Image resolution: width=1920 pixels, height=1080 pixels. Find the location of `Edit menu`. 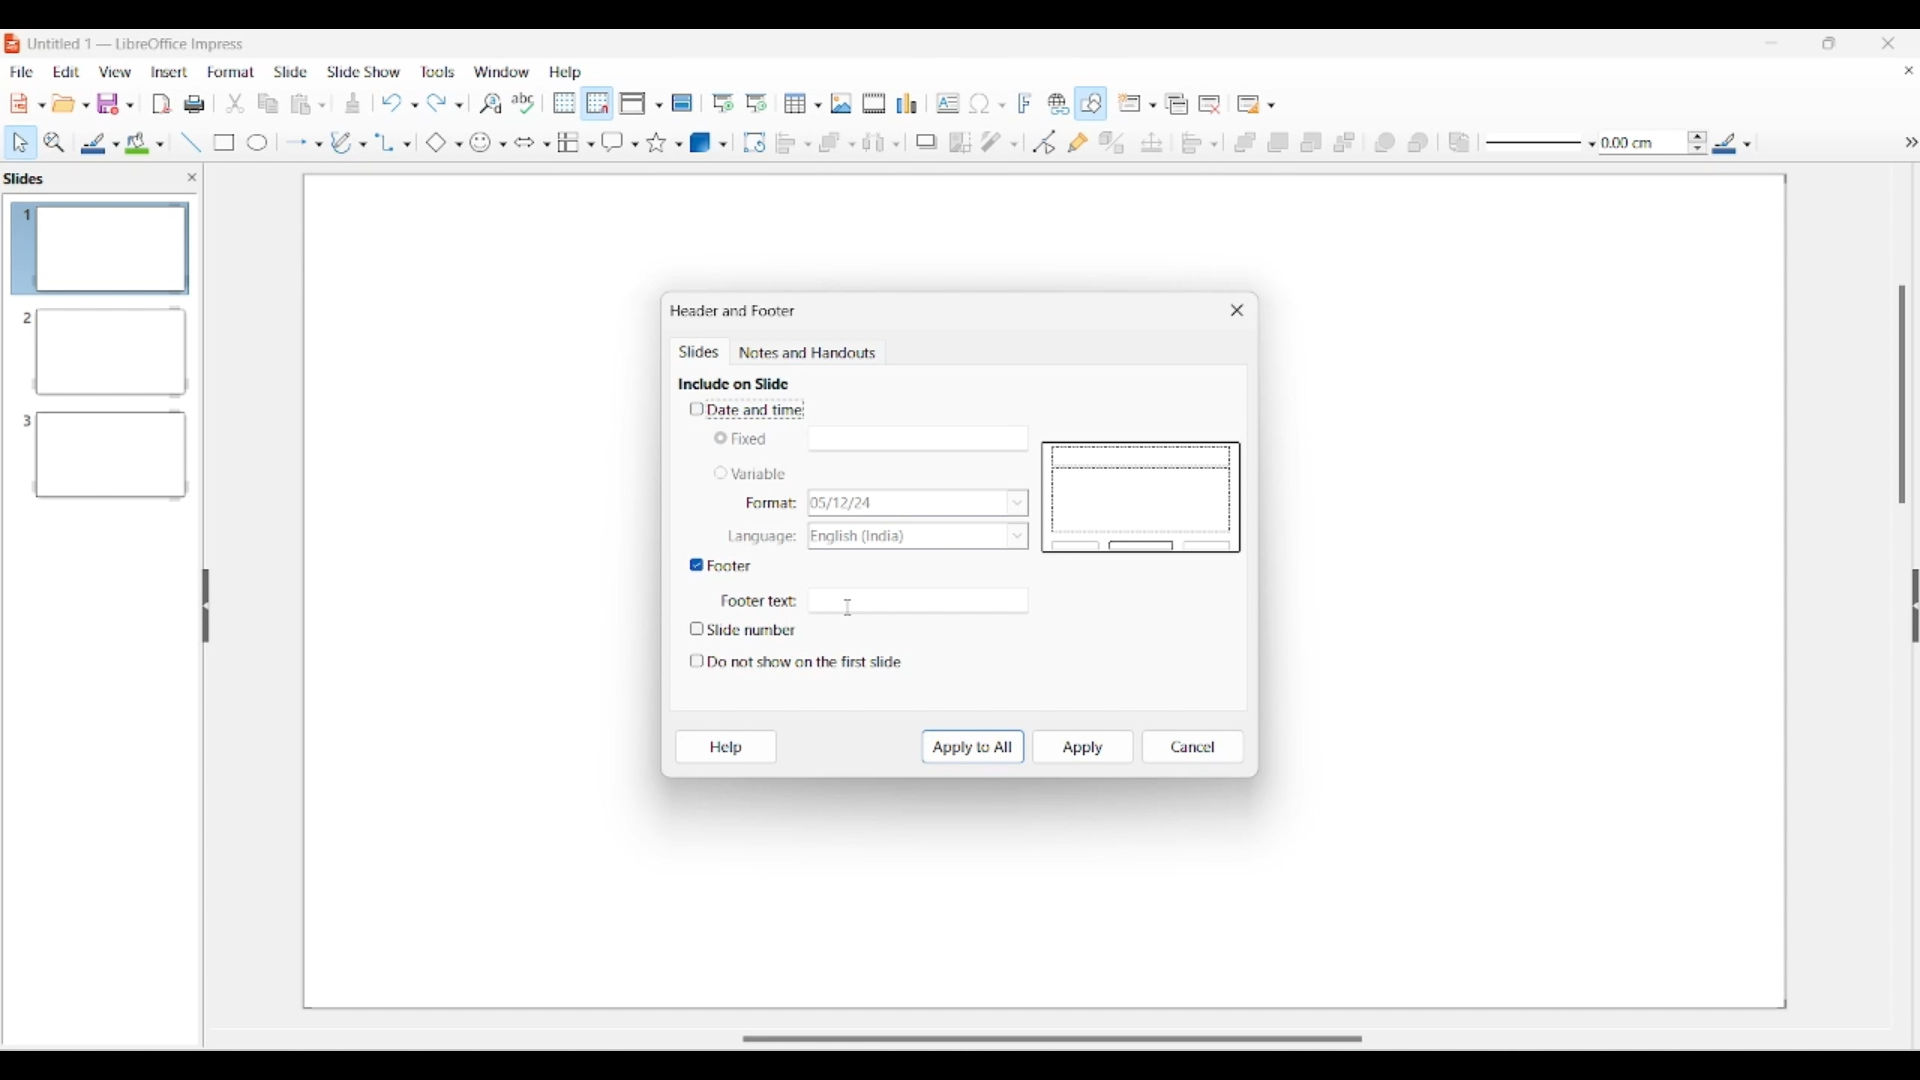

Edit menu is located at coordinates (67, 72).